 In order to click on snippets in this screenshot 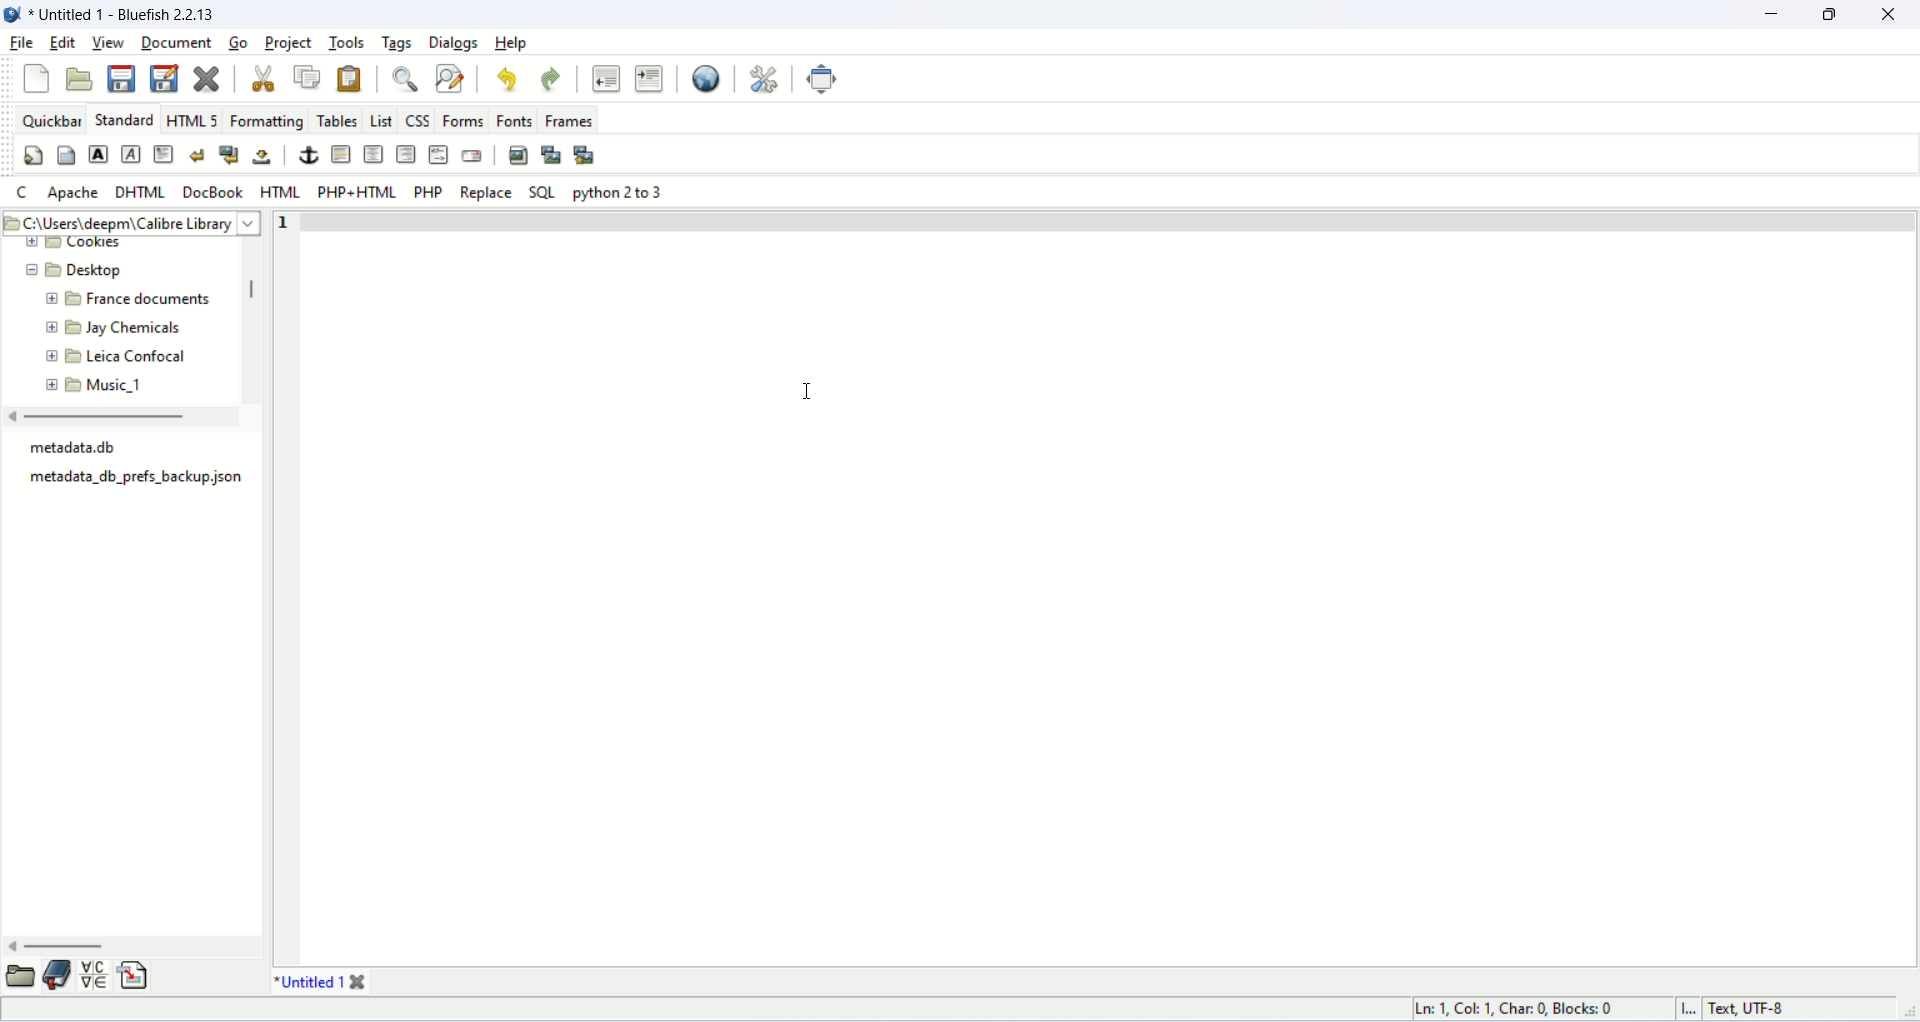, I will do `click(134, 976)`.